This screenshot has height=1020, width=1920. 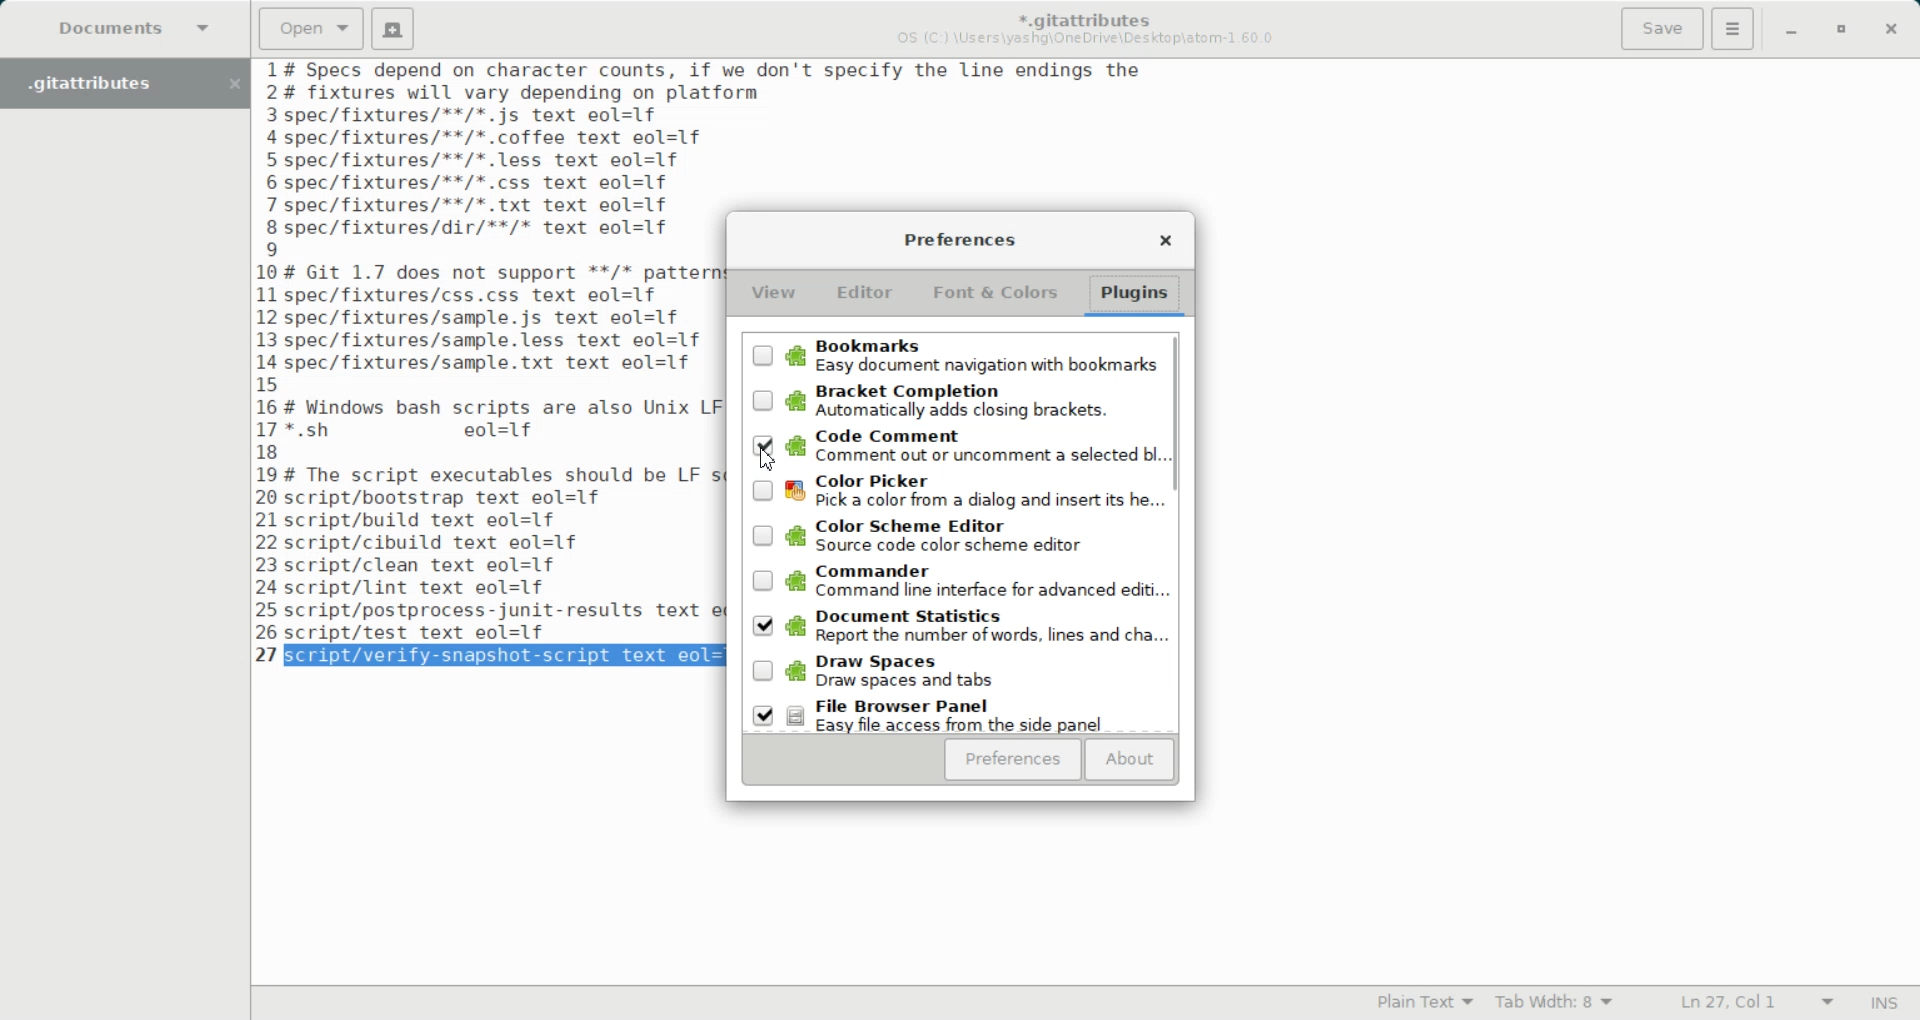 I want to click on Editor, so click(x=864, y=293).